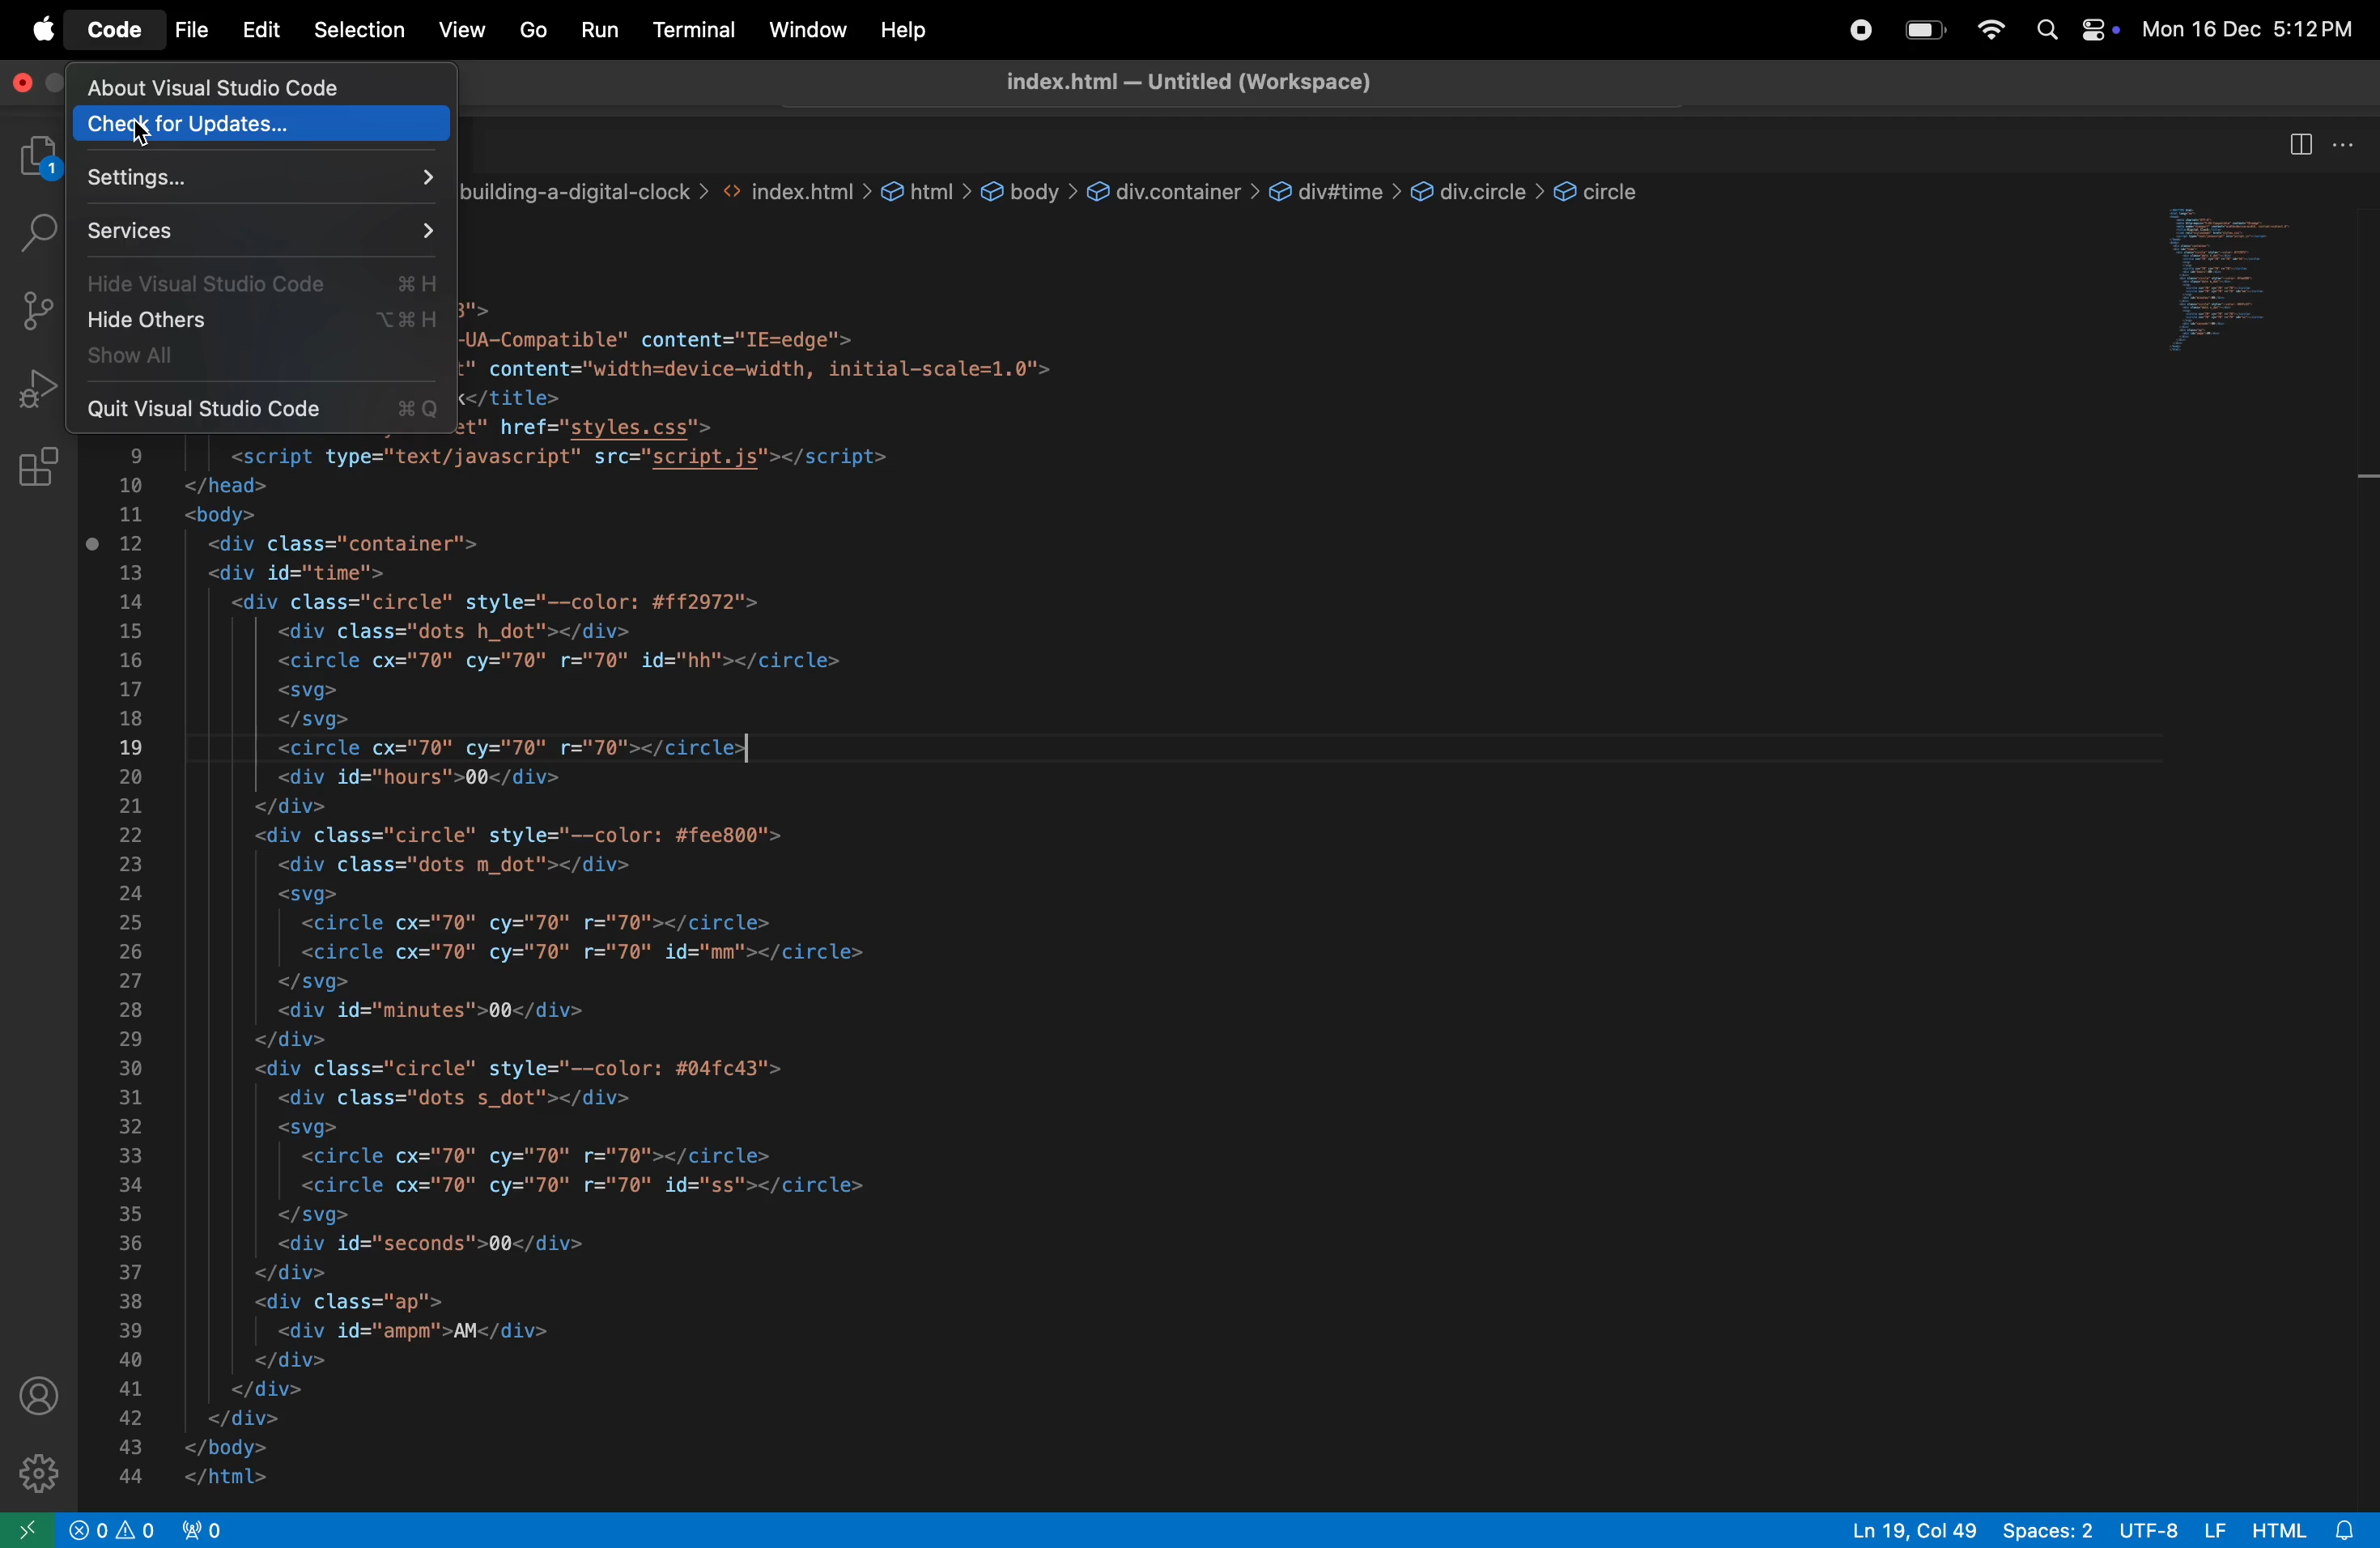  Describe the element at coordinates (264, 175) in the screenshot. I see `settings` at that location.